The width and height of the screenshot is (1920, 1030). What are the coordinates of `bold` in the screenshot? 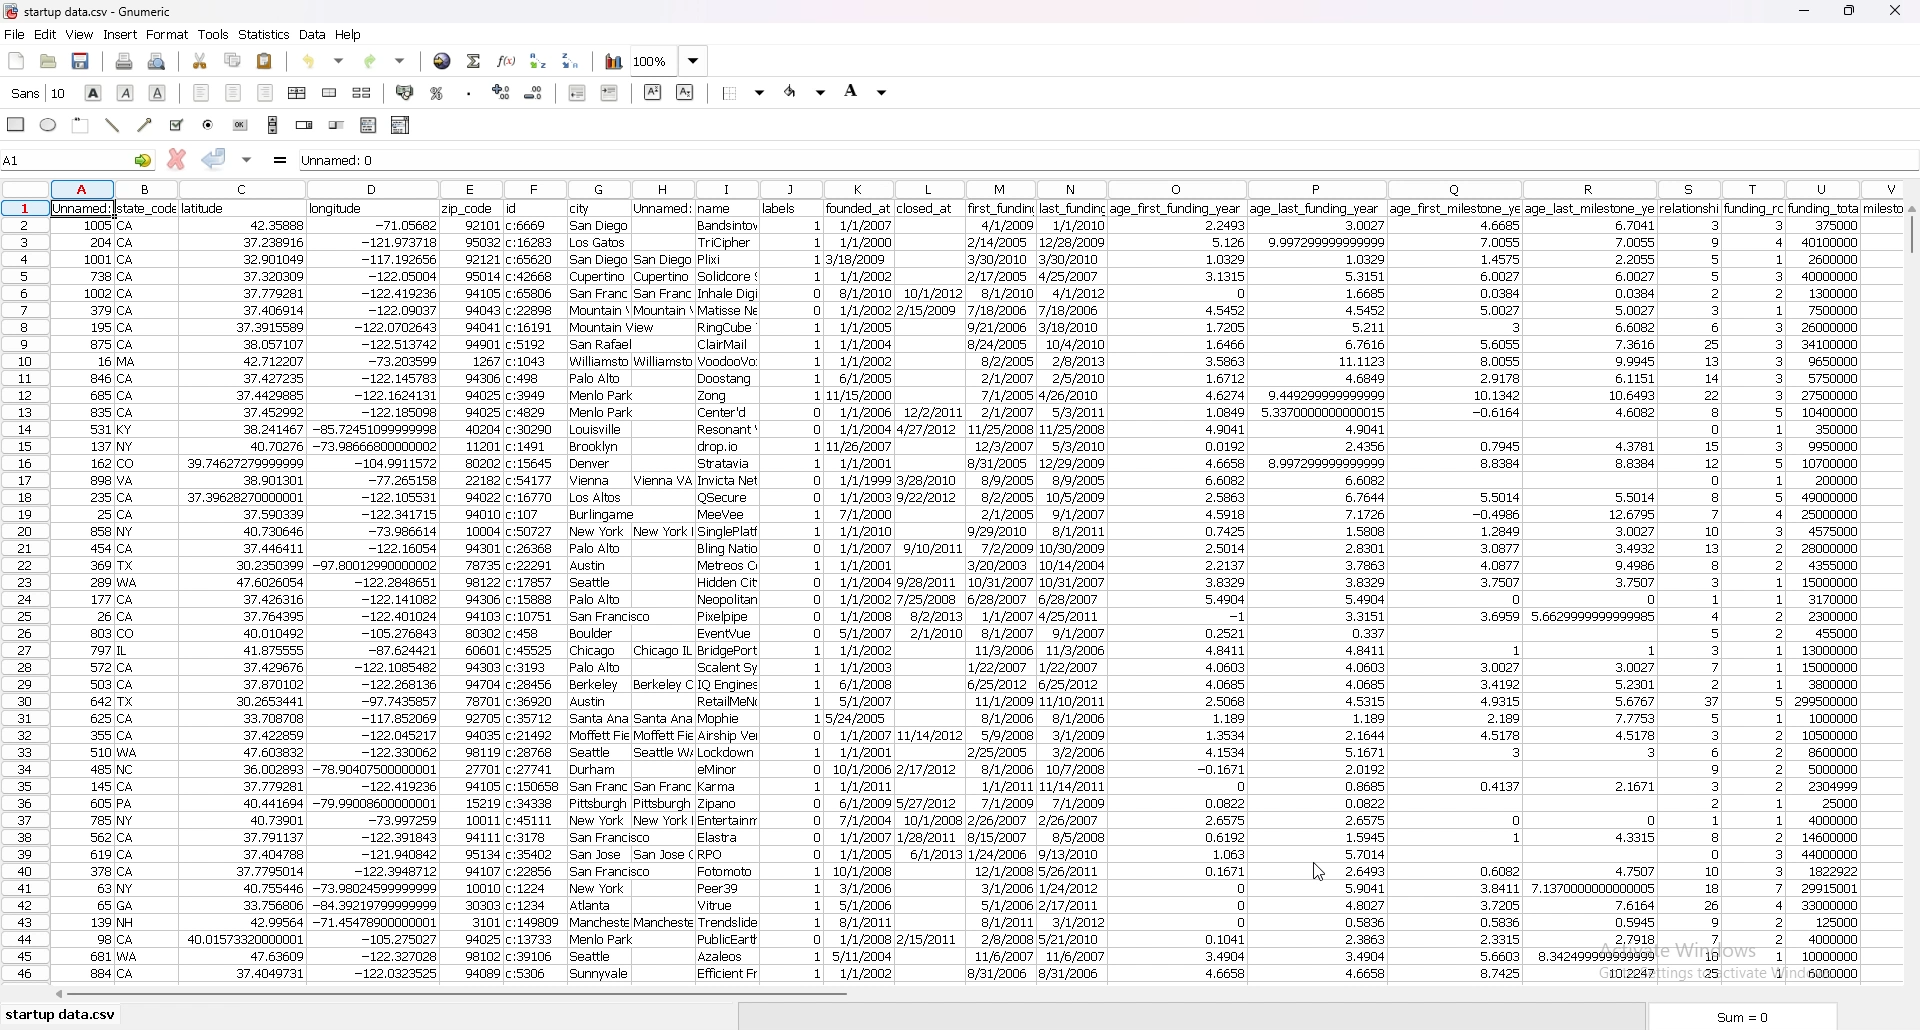 It's located at (94, 93).